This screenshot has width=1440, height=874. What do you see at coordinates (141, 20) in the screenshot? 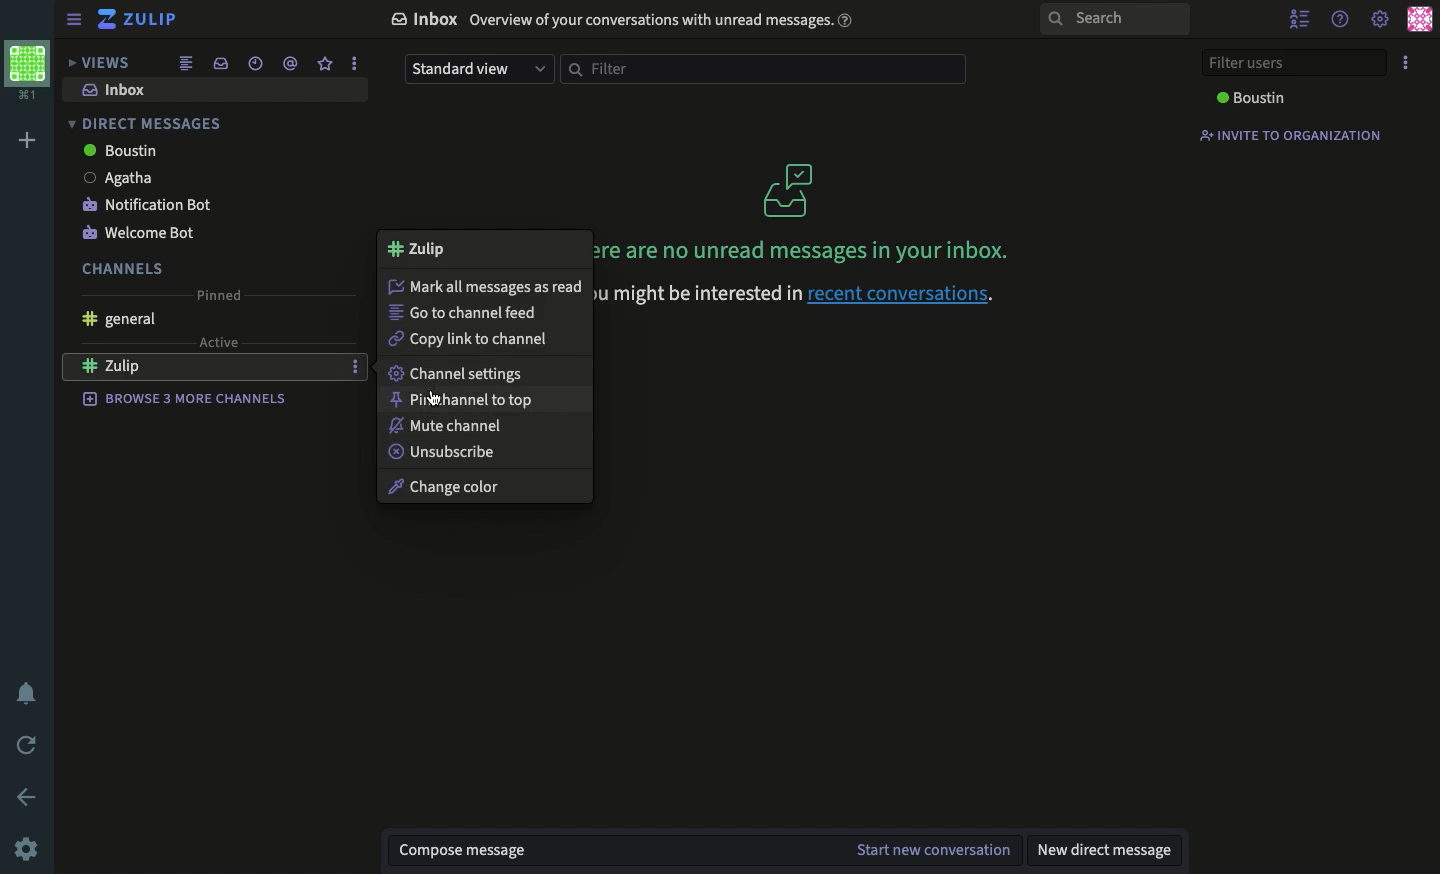
I see `Zulip` at bounding box center [141, 20].